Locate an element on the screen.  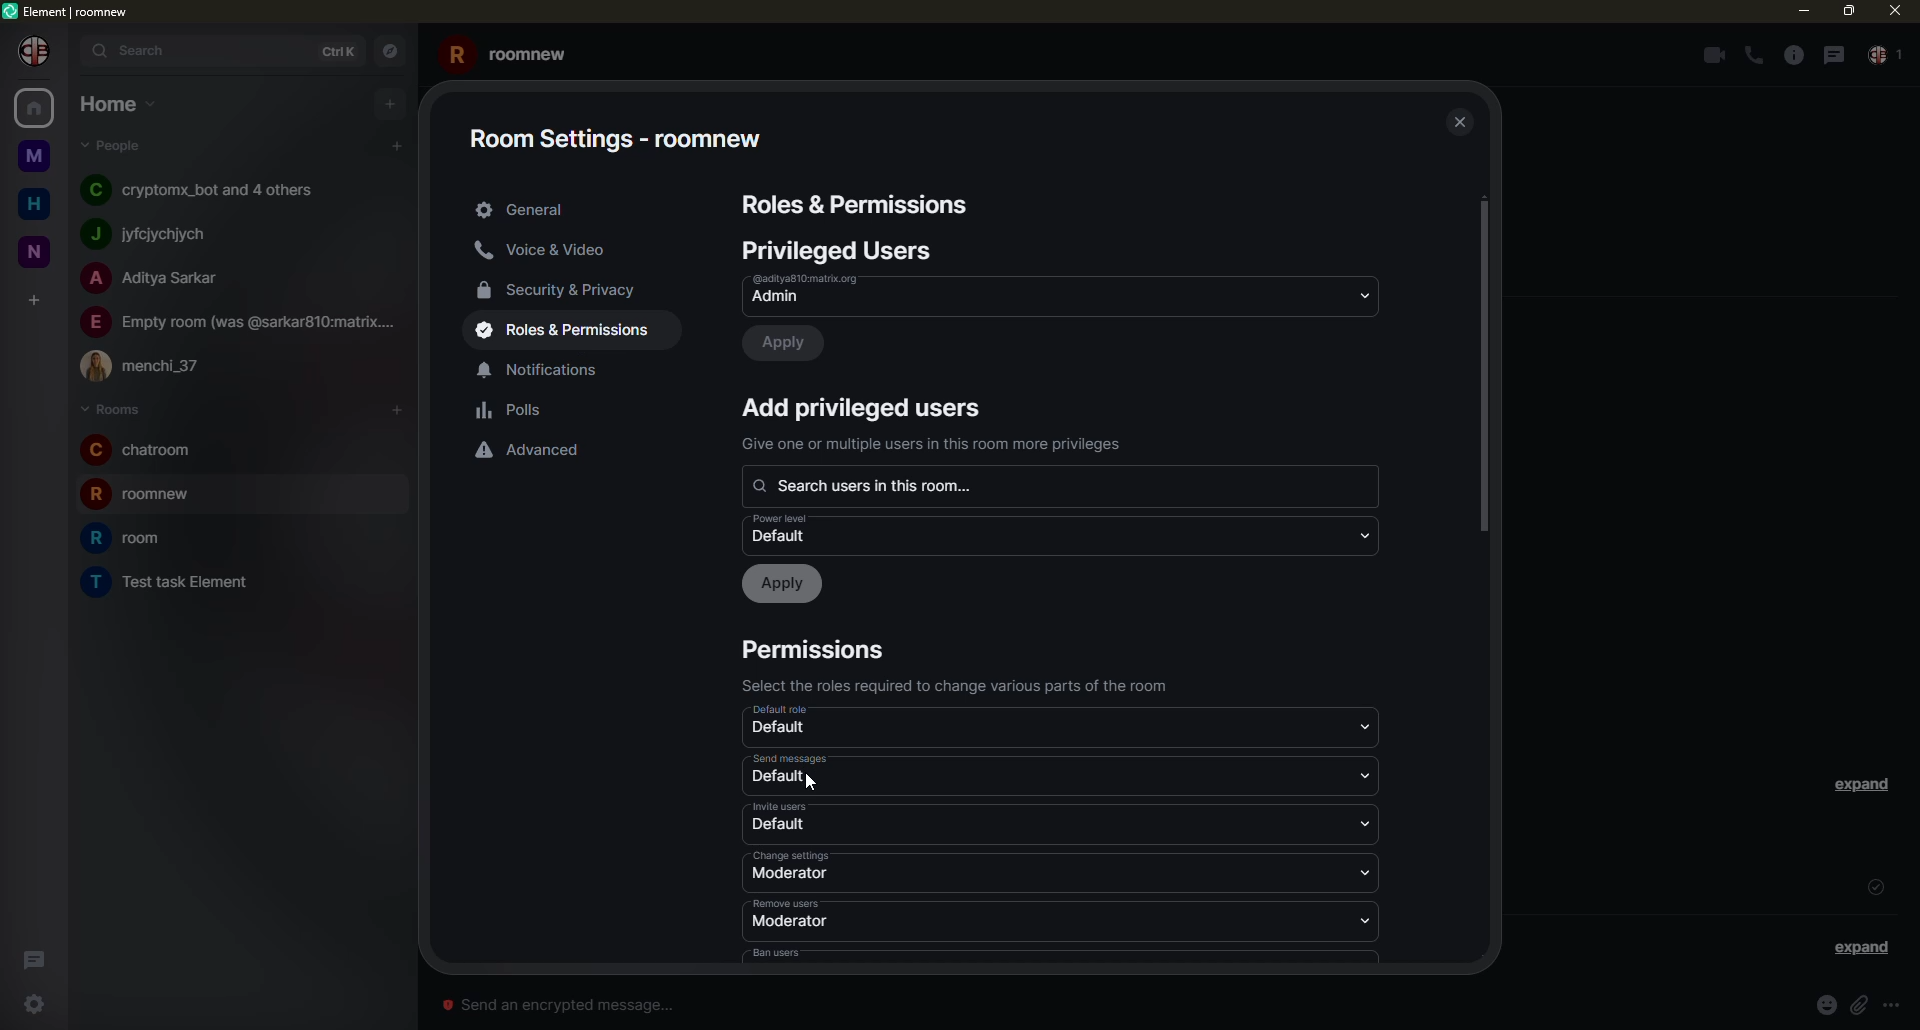
scroll is located at coordinates (1484, 370).